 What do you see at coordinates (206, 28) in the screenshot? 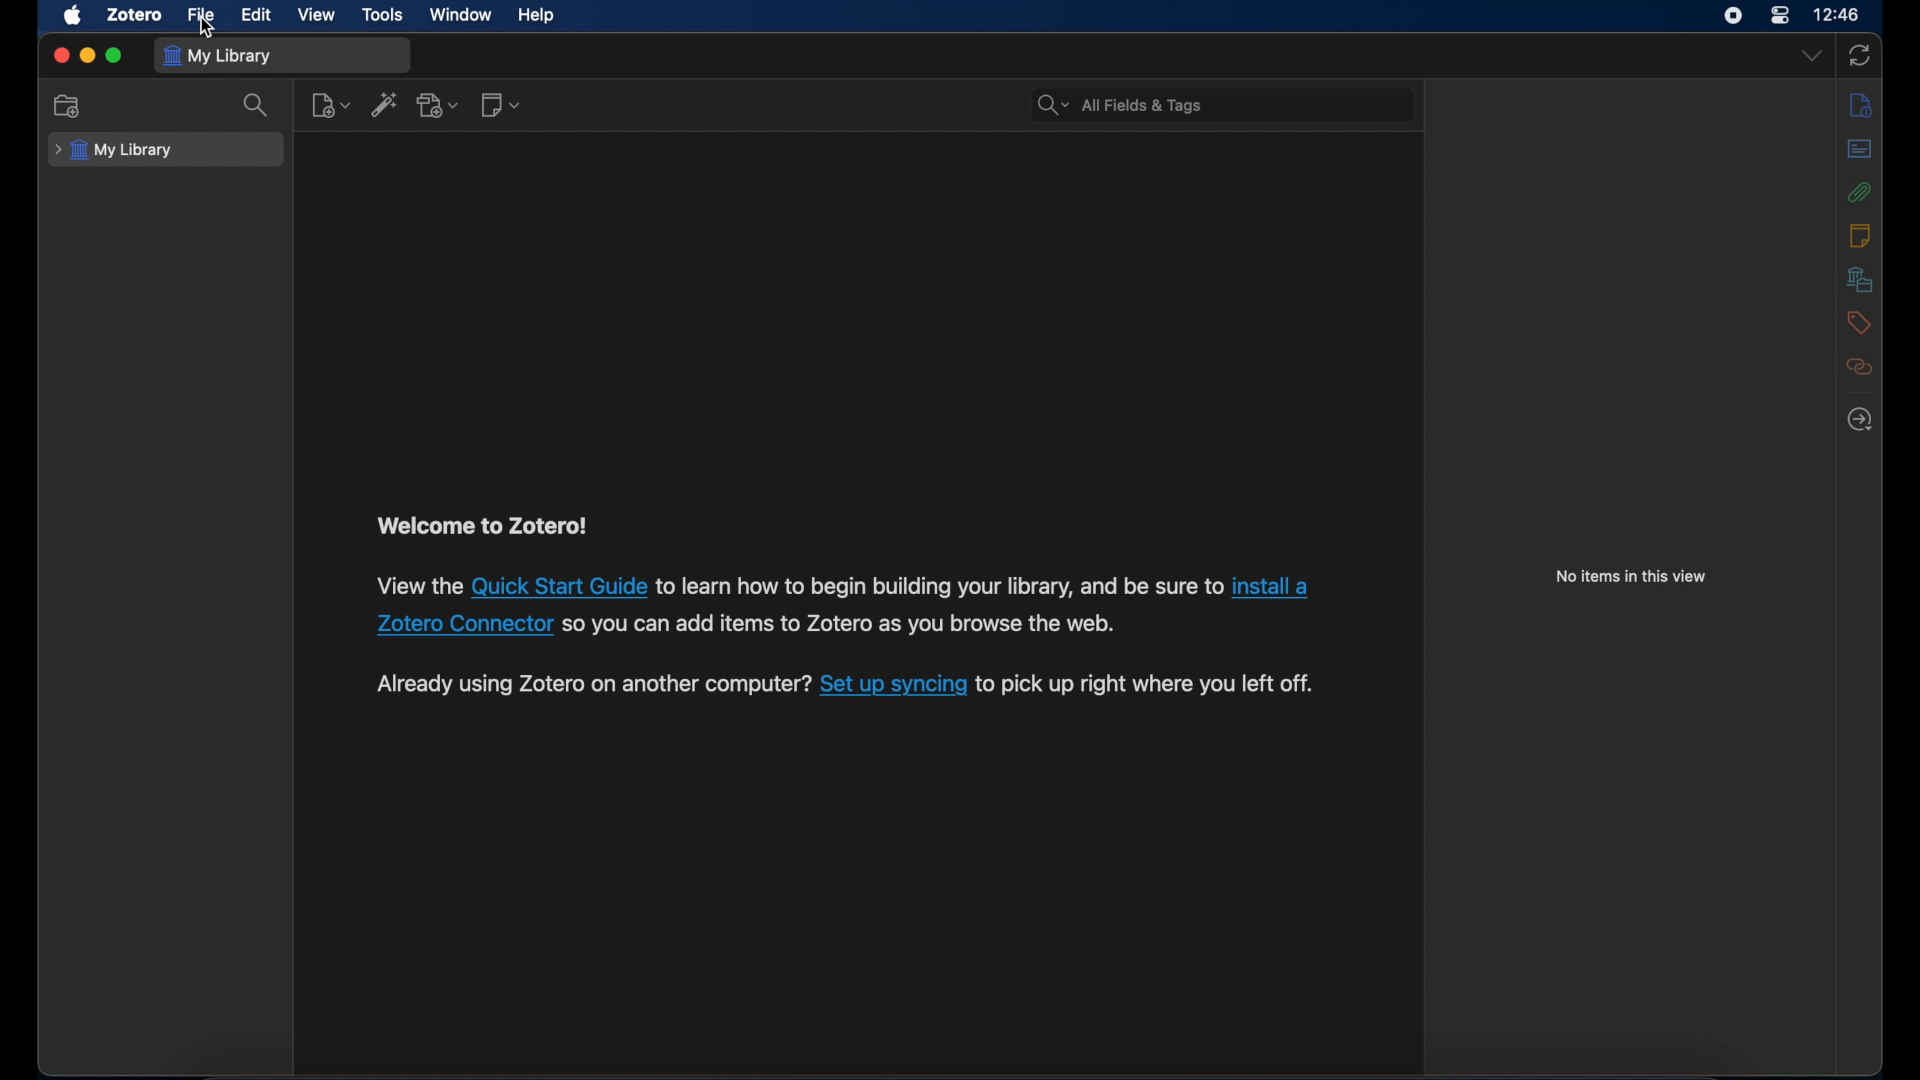
I see `cursor` at bounding box center [206, 28].